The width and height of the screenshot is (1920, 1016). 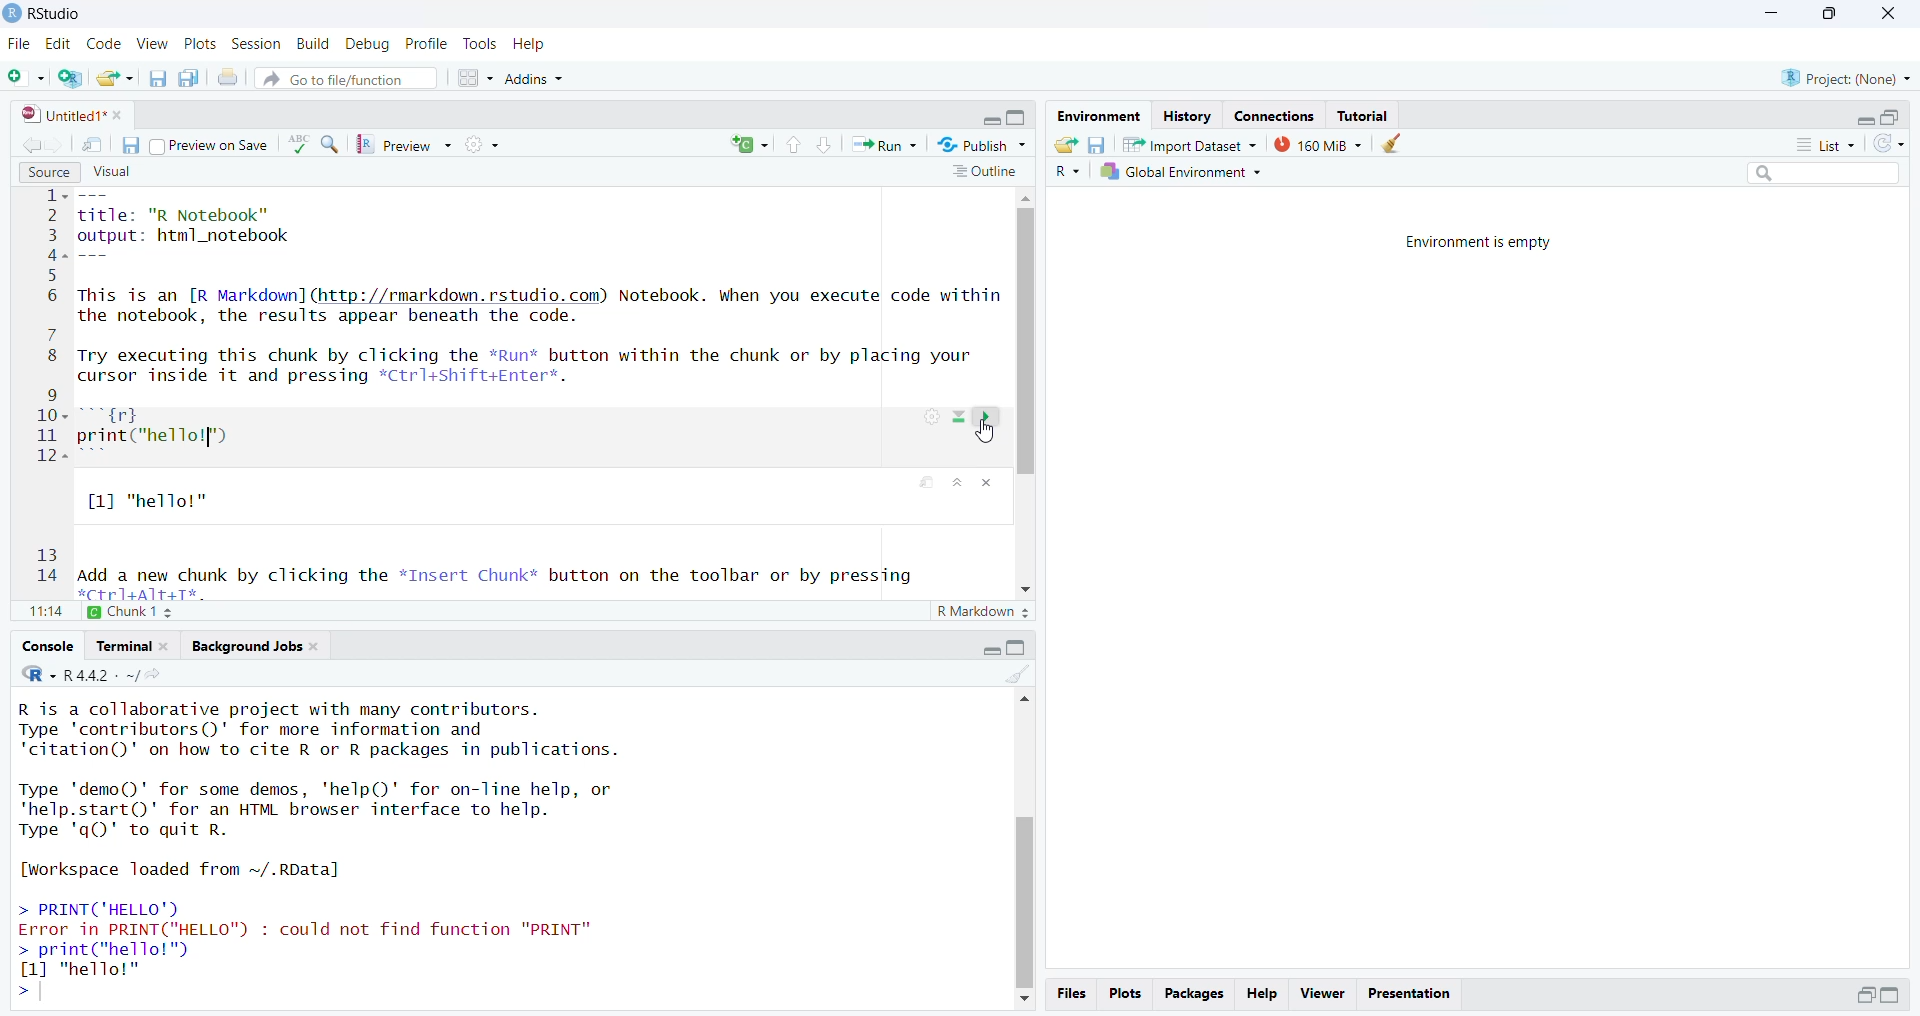 What do you see at coordinates (1888, 145) in the screenshot?
I see `refresh list` at bounding box center [1888, 145].